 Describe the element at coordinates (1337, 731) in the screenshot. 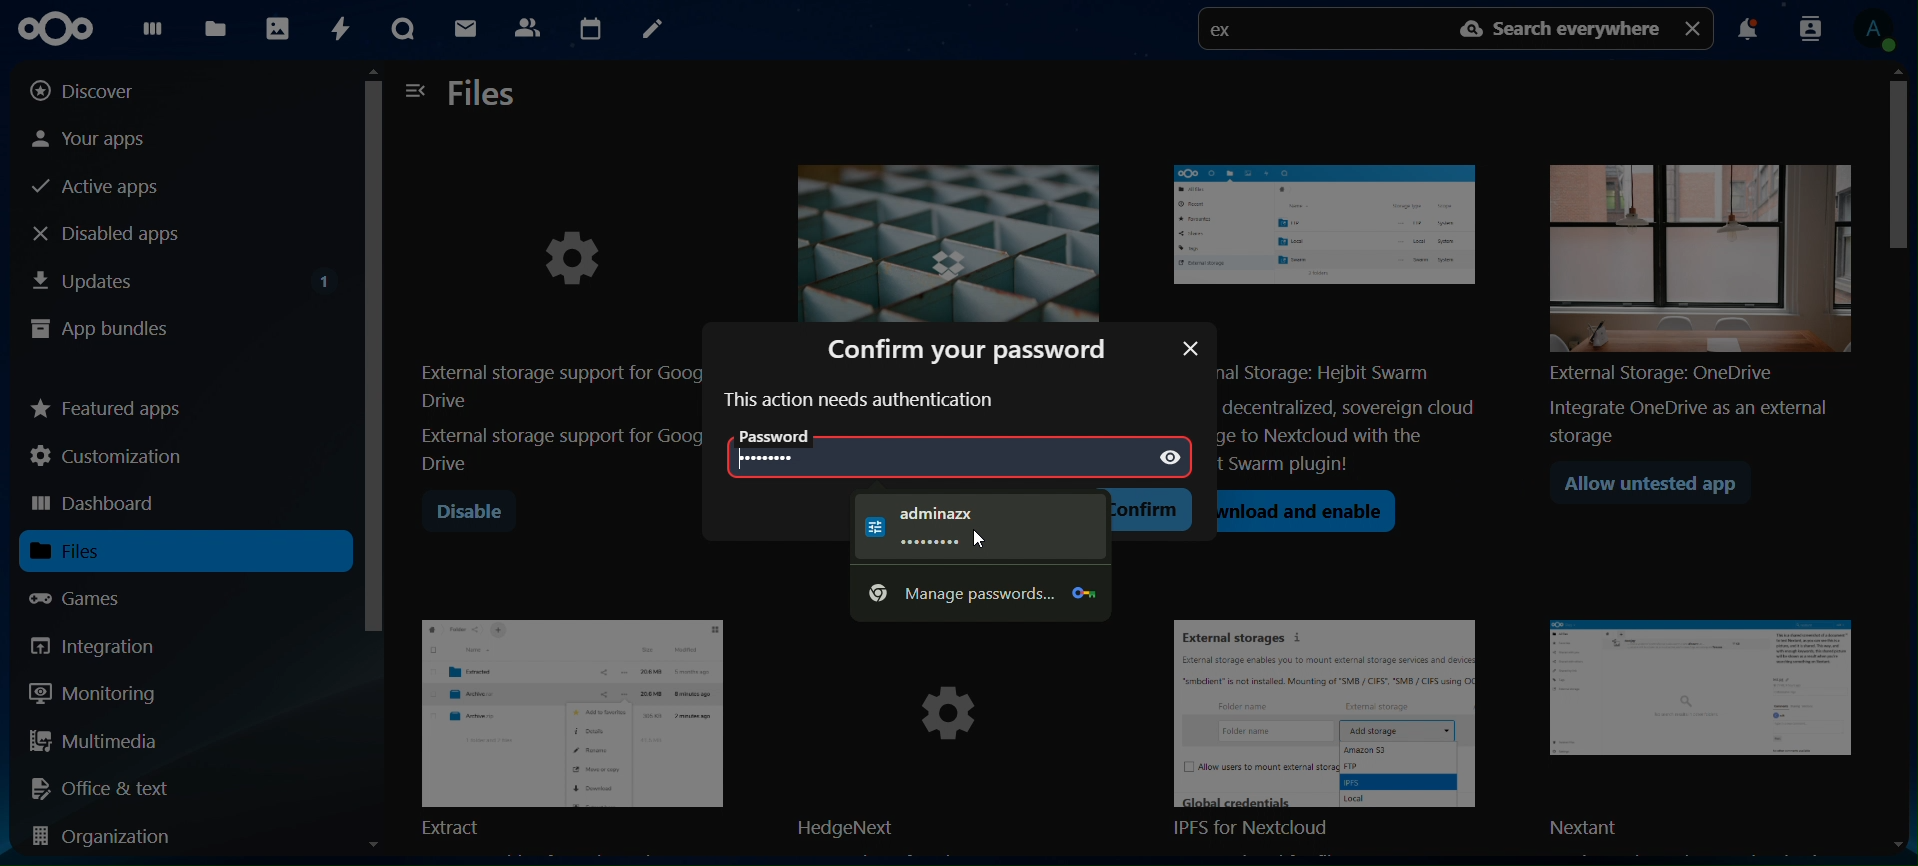

I see `IPFS for nextcloud` at that location.